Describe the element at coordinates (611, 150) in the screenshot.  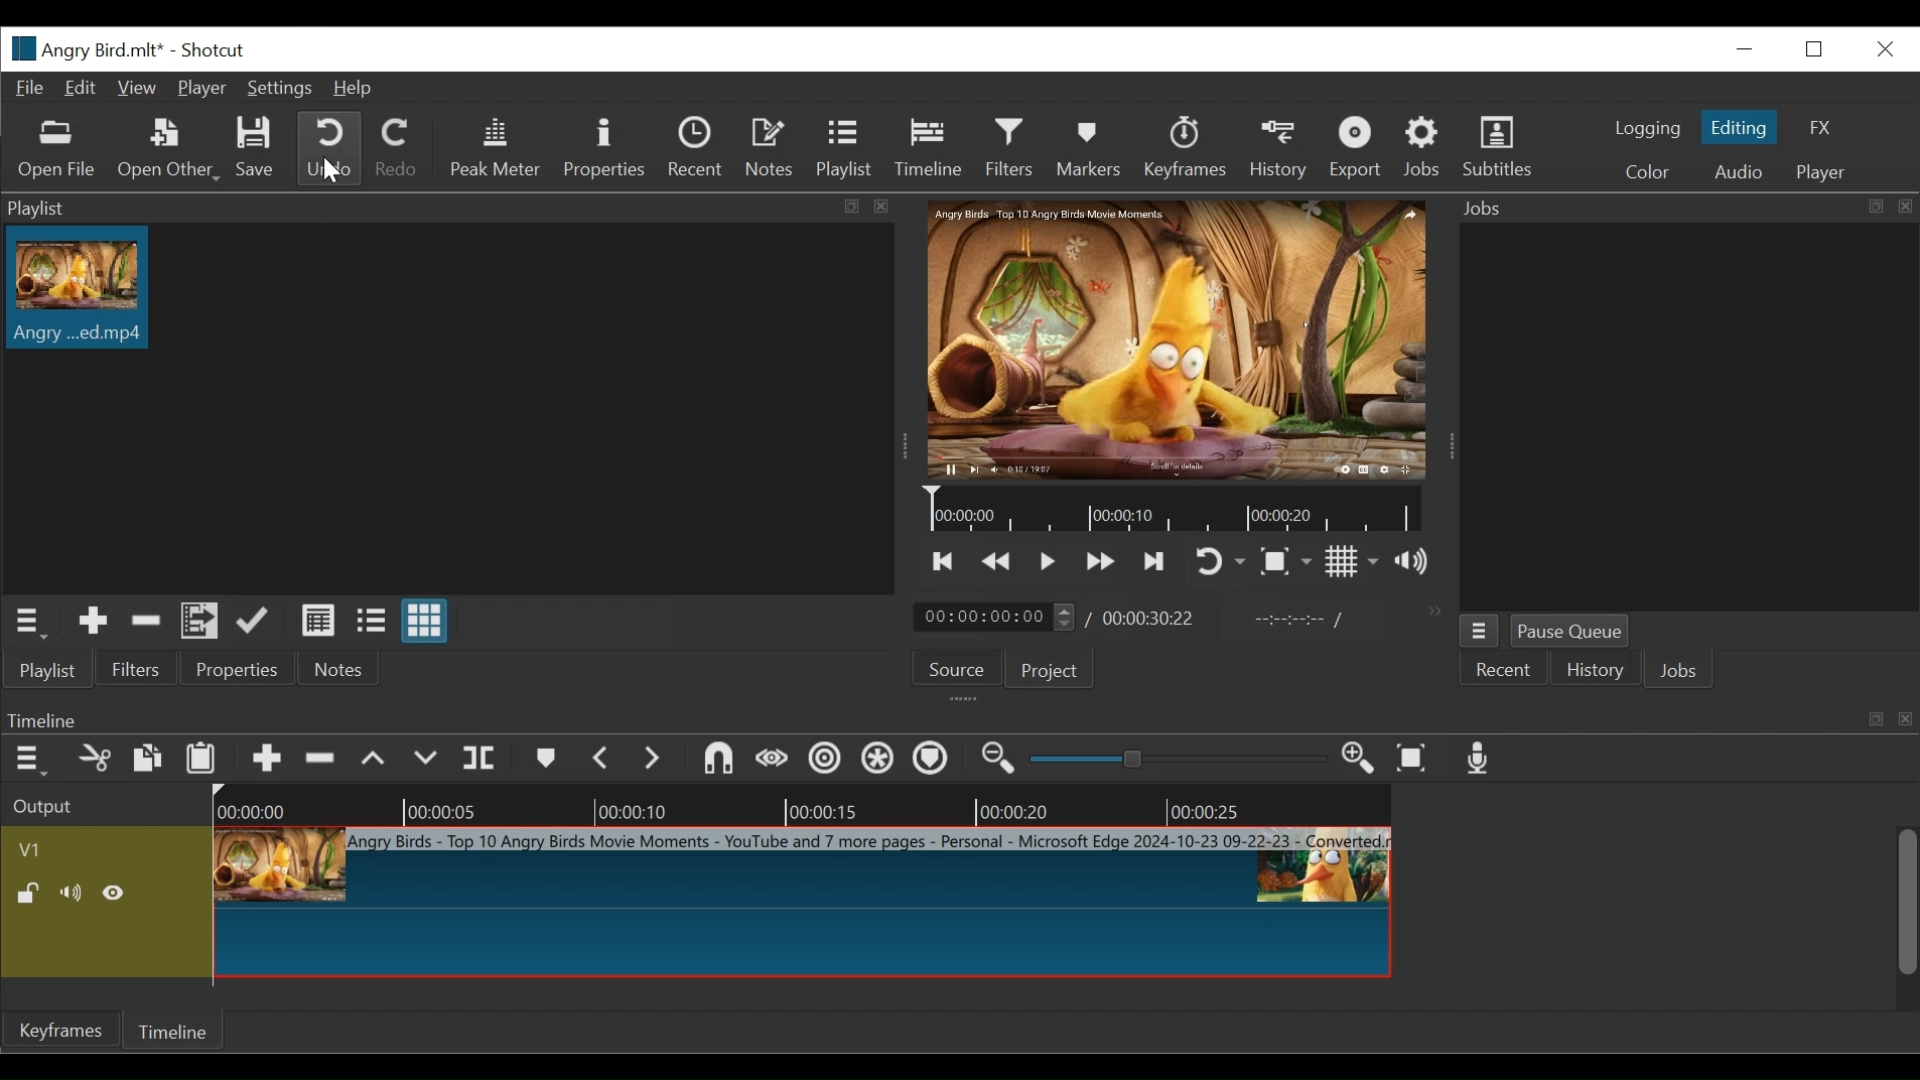
I see `Properties` at that location.